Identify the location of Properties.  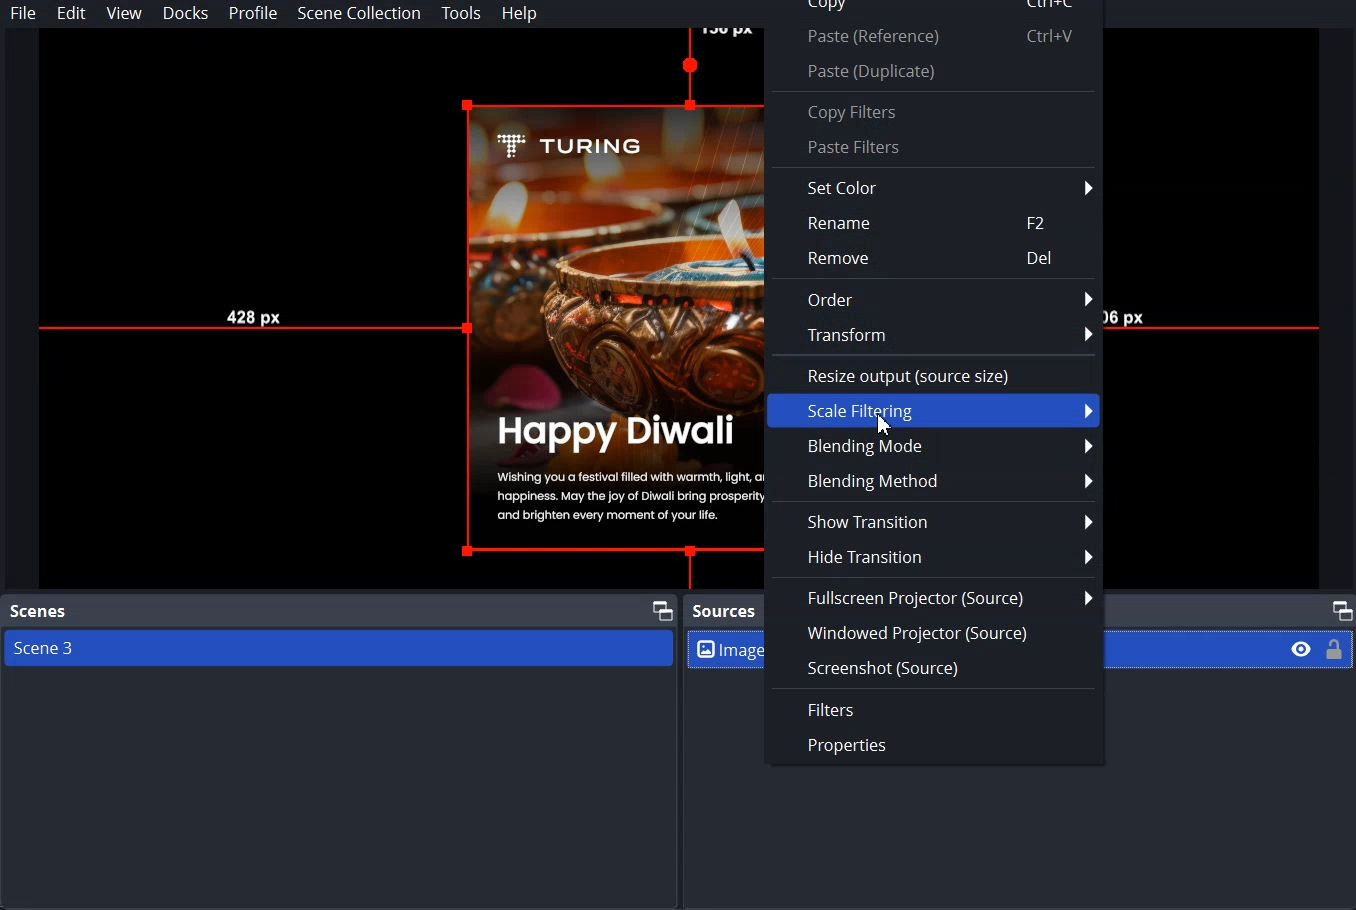
(934, 748).